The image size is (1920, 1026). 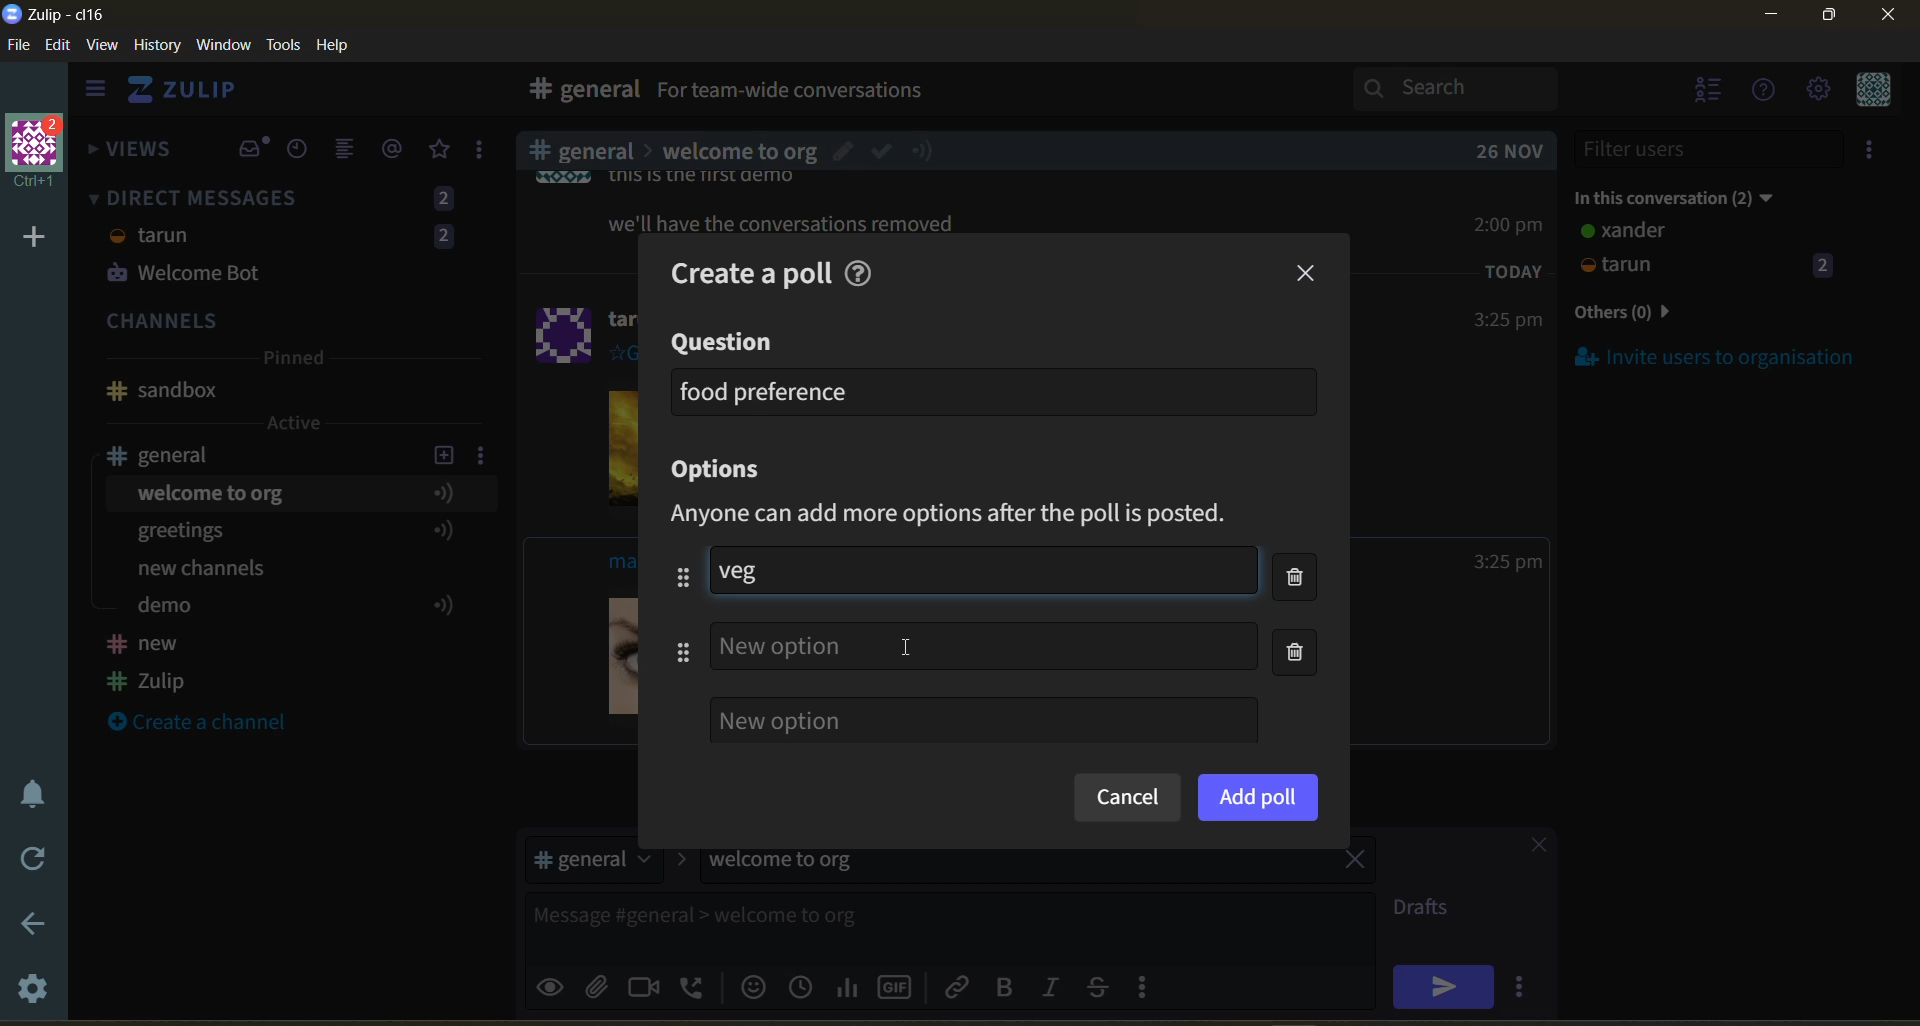 What do you see at coordinates (157, 49) in the screenshot?
I see `history` at bounding box center [157, 49].